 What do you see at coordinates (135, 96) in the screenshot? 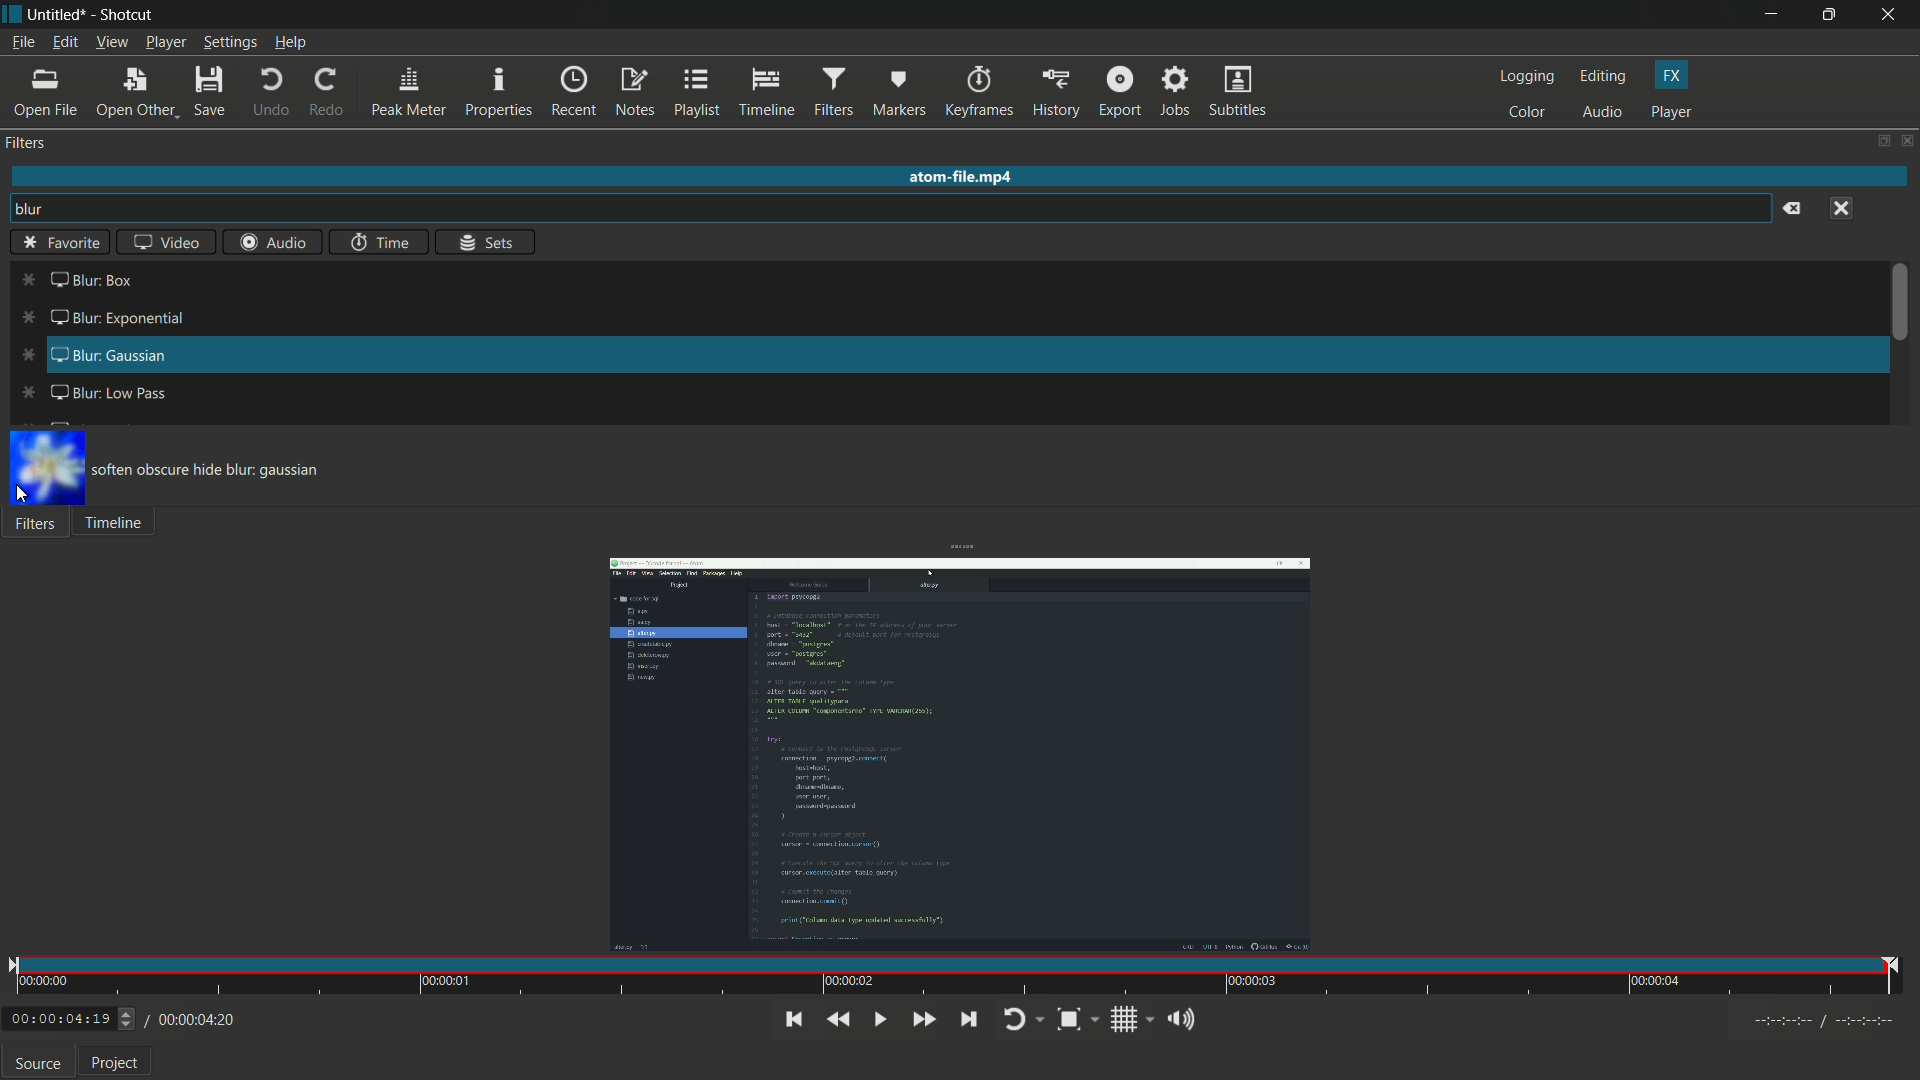
I see `open other` at bounding box center [135, 96].